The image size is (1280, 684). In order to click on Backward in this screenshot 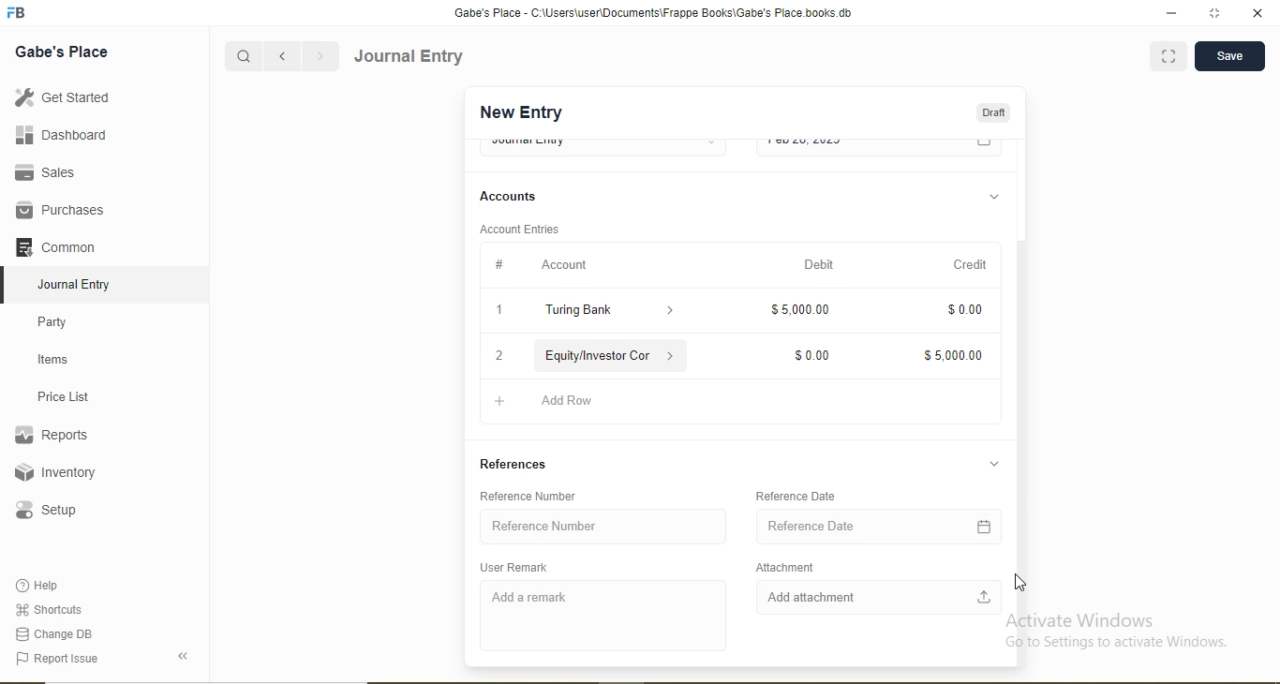, I will do `click(282, 57)`.